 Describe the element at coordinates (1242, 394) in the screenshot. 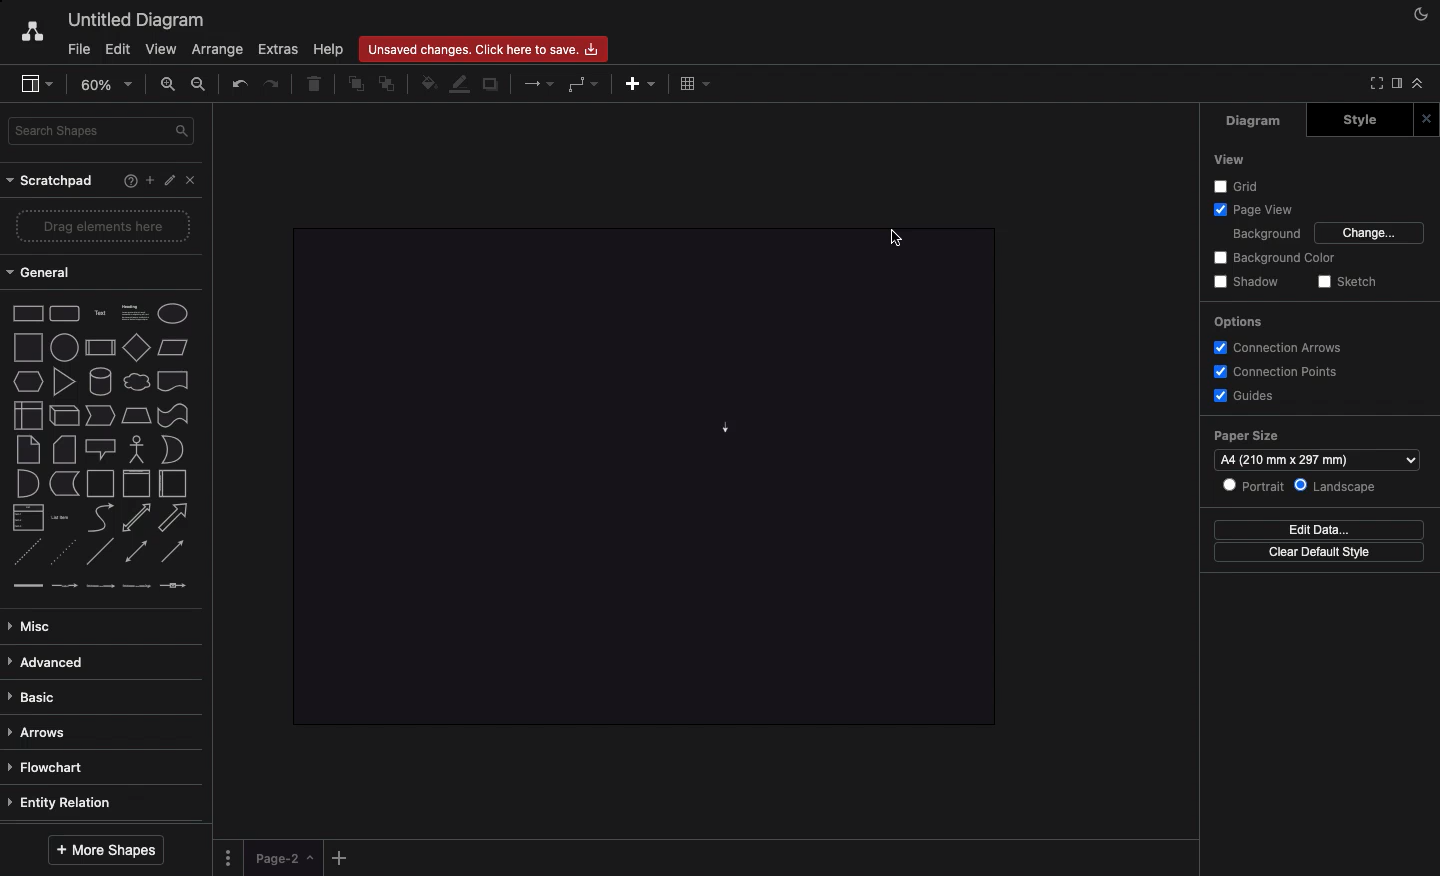

I see `Guides` at that location.